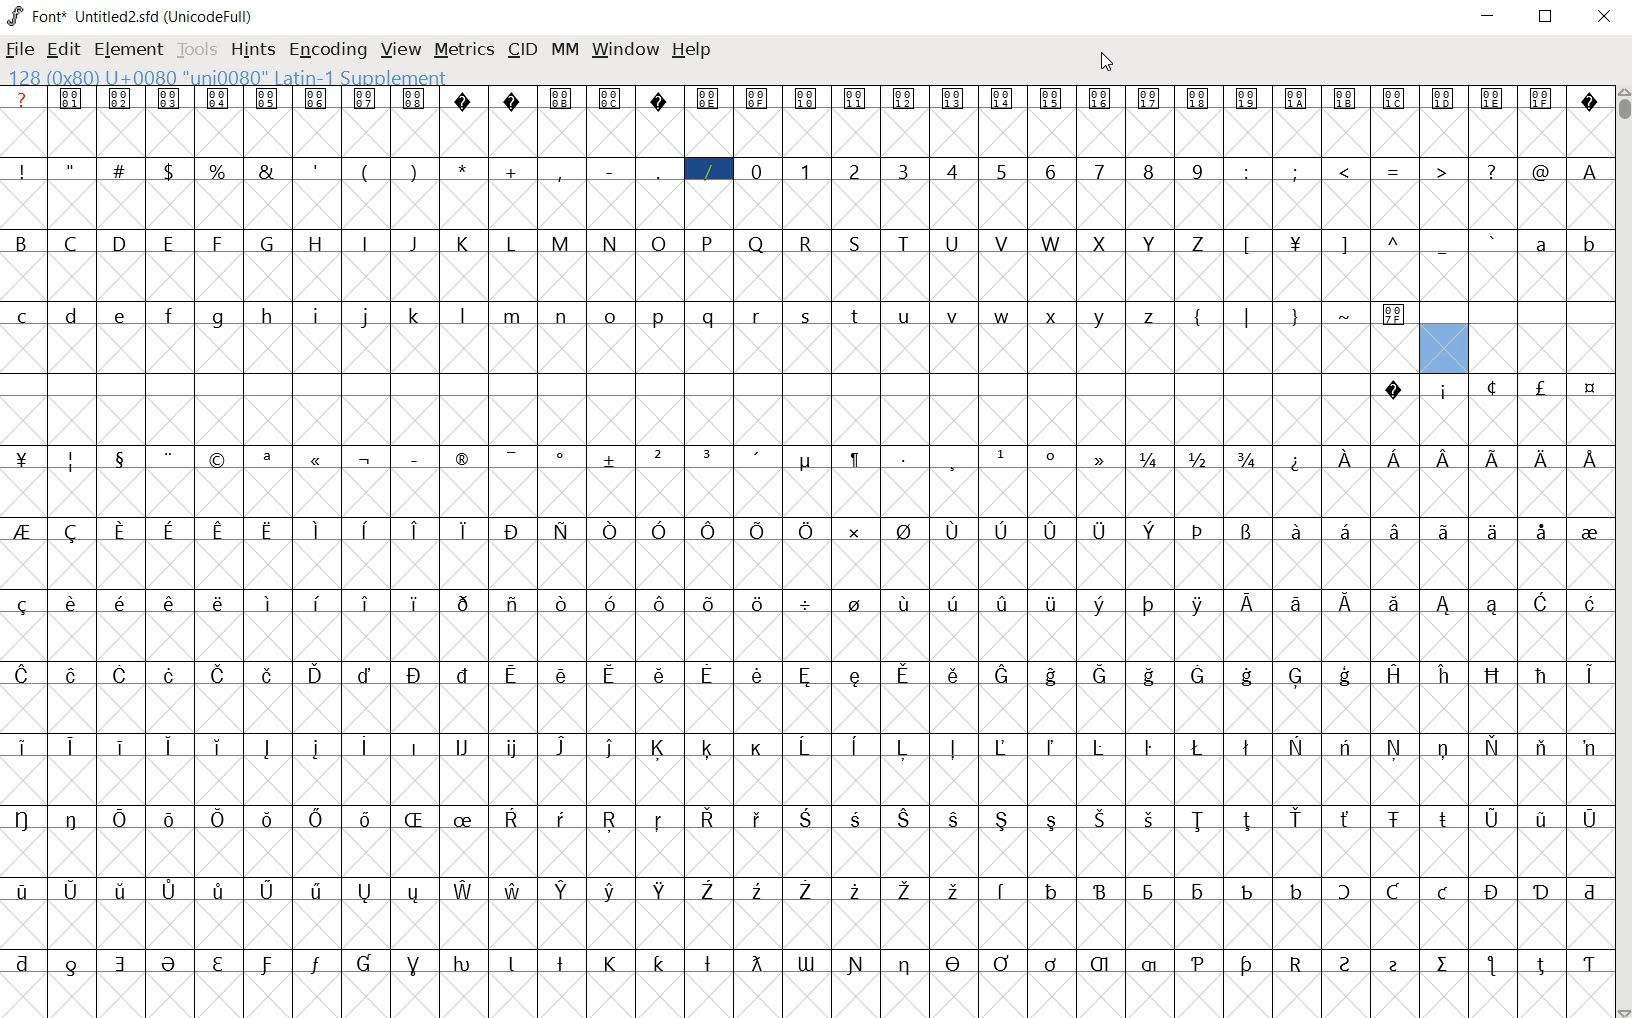 The width and height of the screenshot is (1632, 1018). I want to click on glyph, so click(120, 242).